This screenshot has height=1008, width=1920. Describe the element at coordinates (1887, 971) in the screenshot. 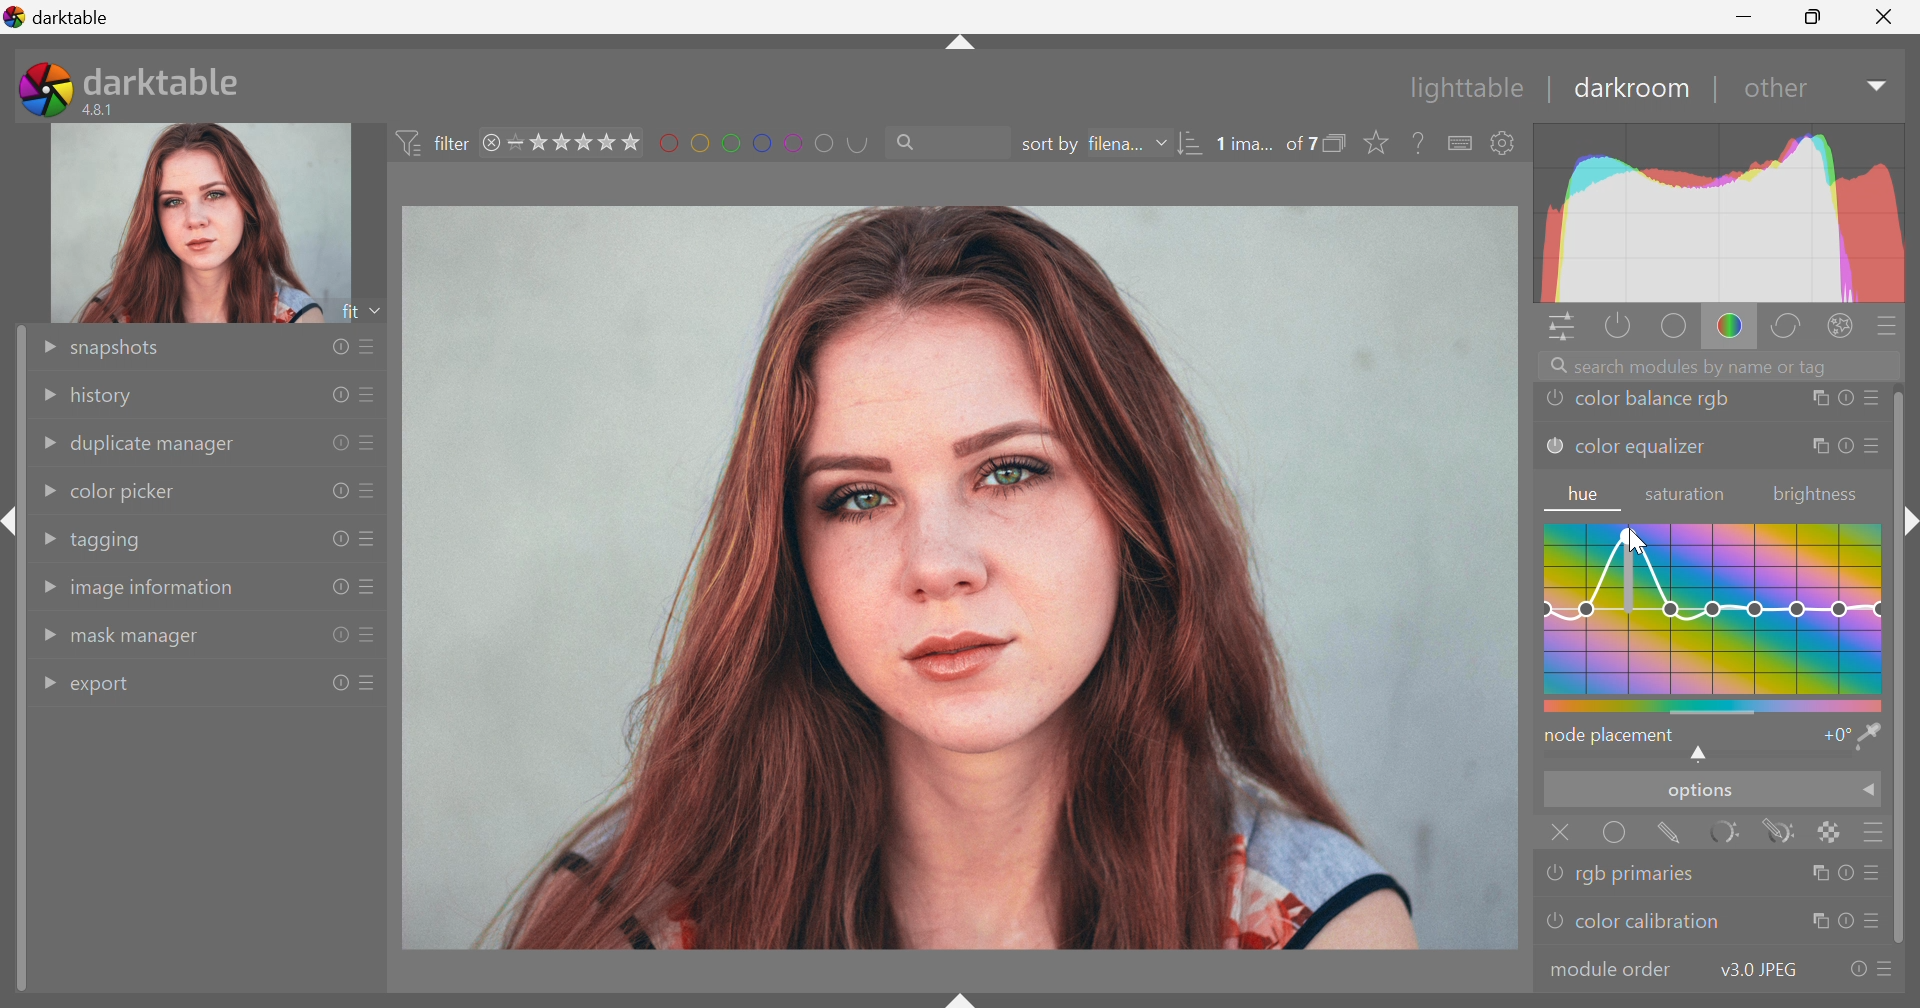

I see `presets` at that location.